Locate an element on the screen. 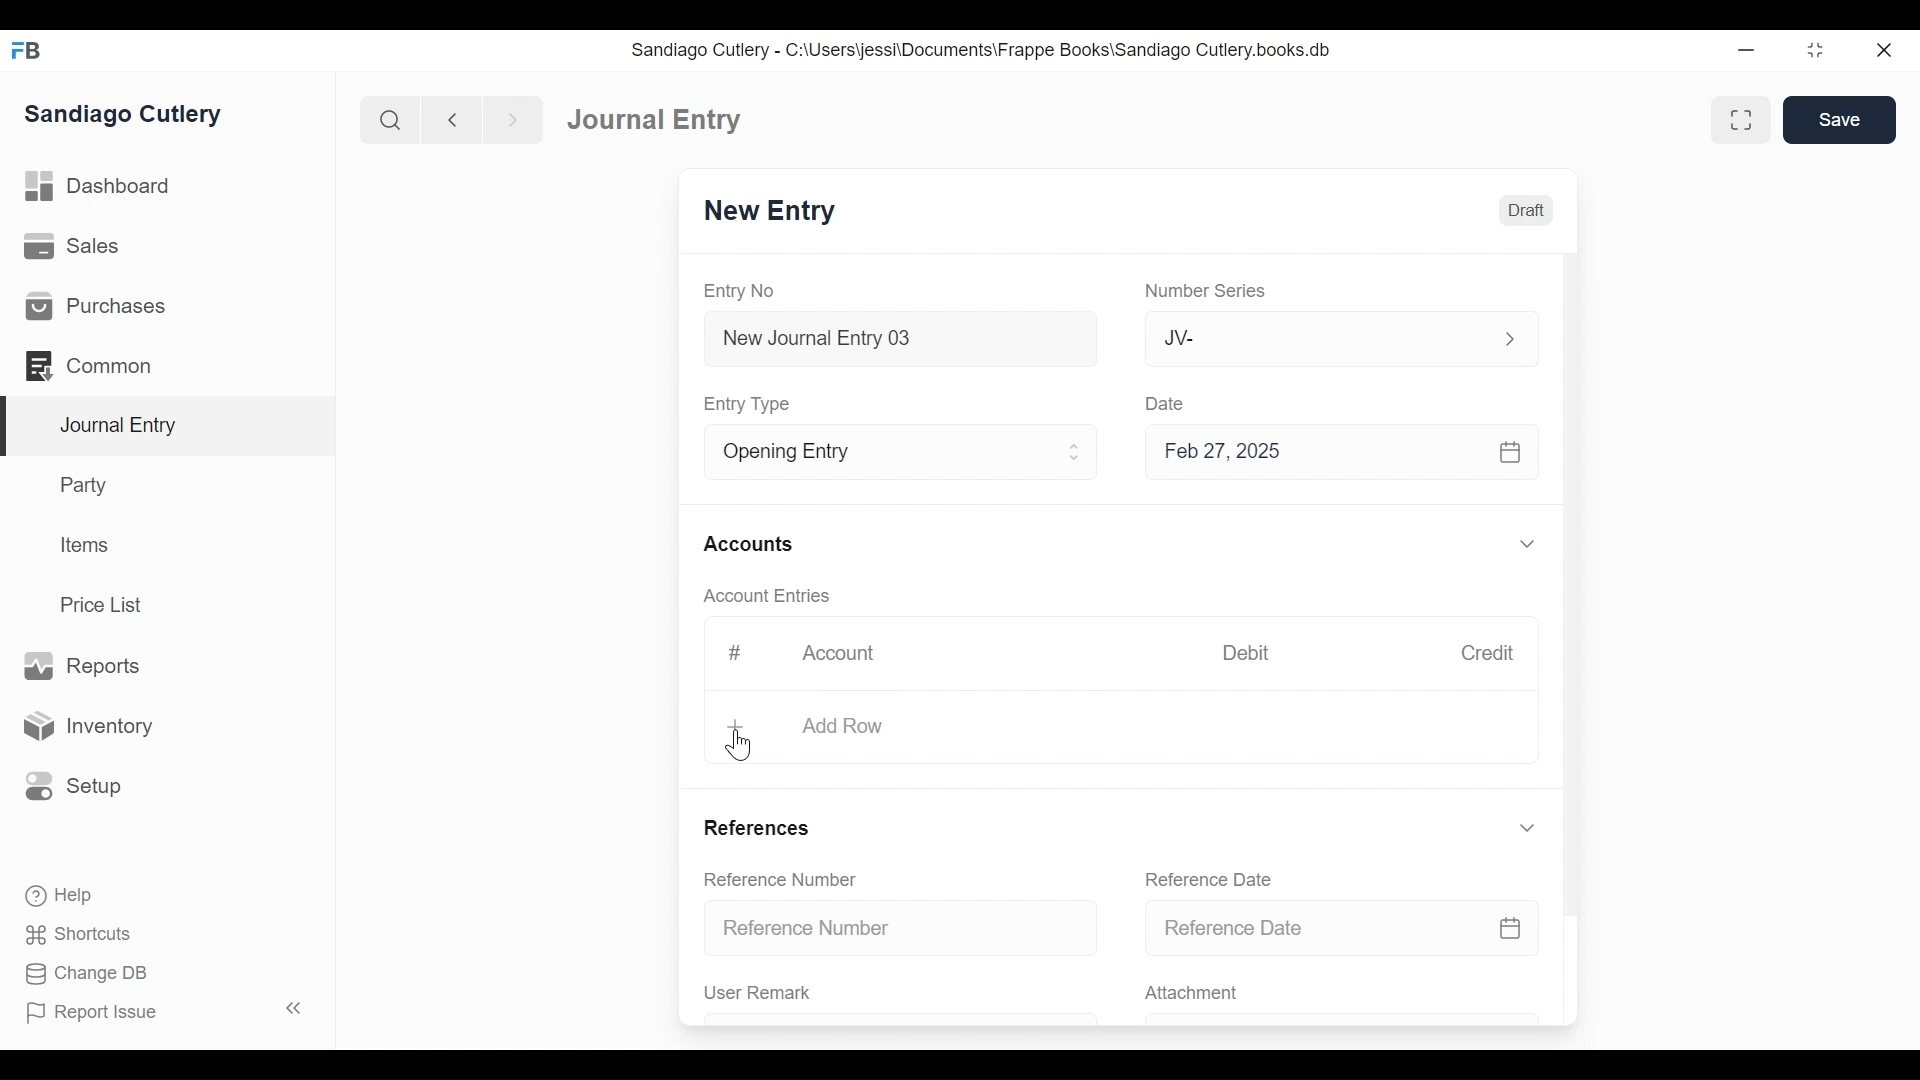  User Remark is located at coordinates (770, 994).